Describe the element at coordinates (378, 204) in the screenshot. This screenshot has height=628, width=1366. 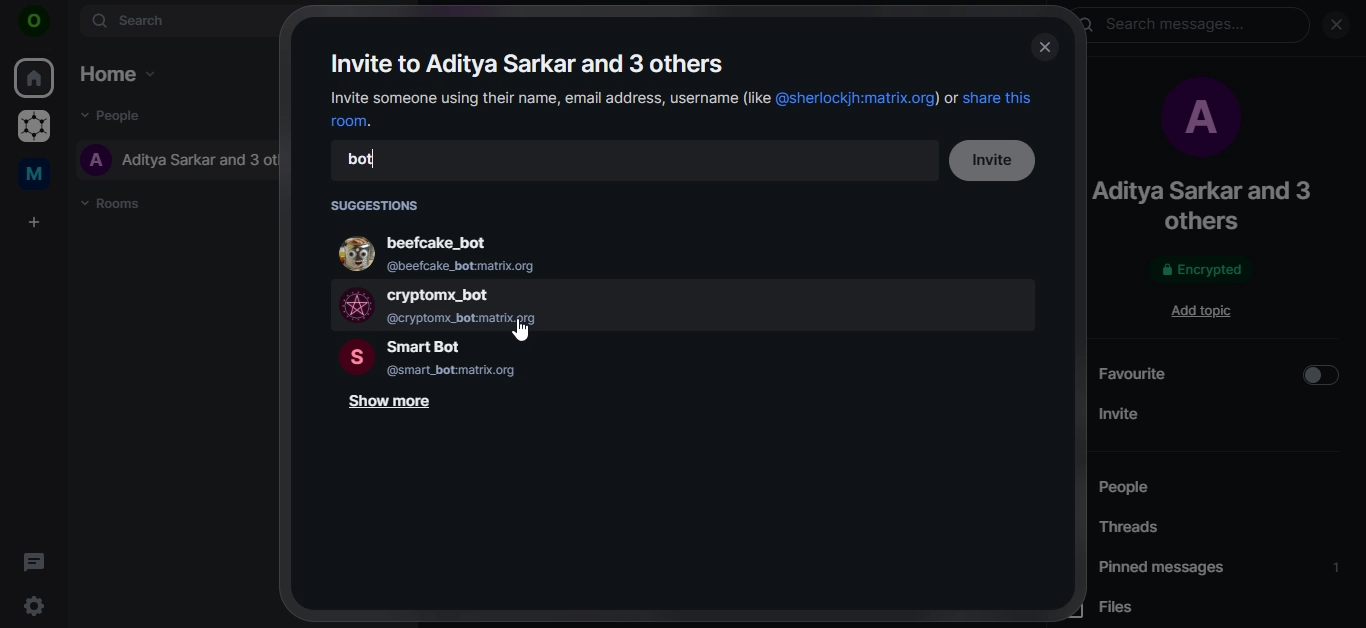
I see `suggestions` at that location.